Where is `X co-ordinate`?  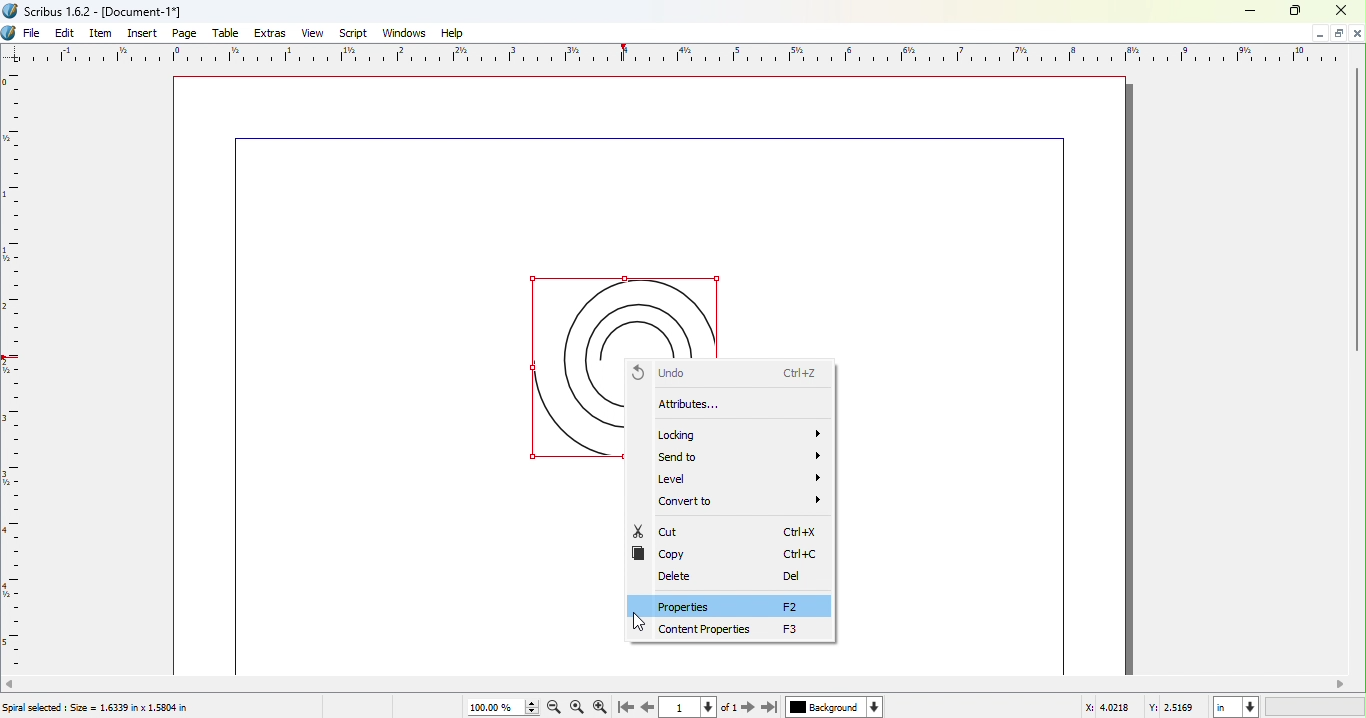
X co-ordinate is located at coordinates (1112, 708).